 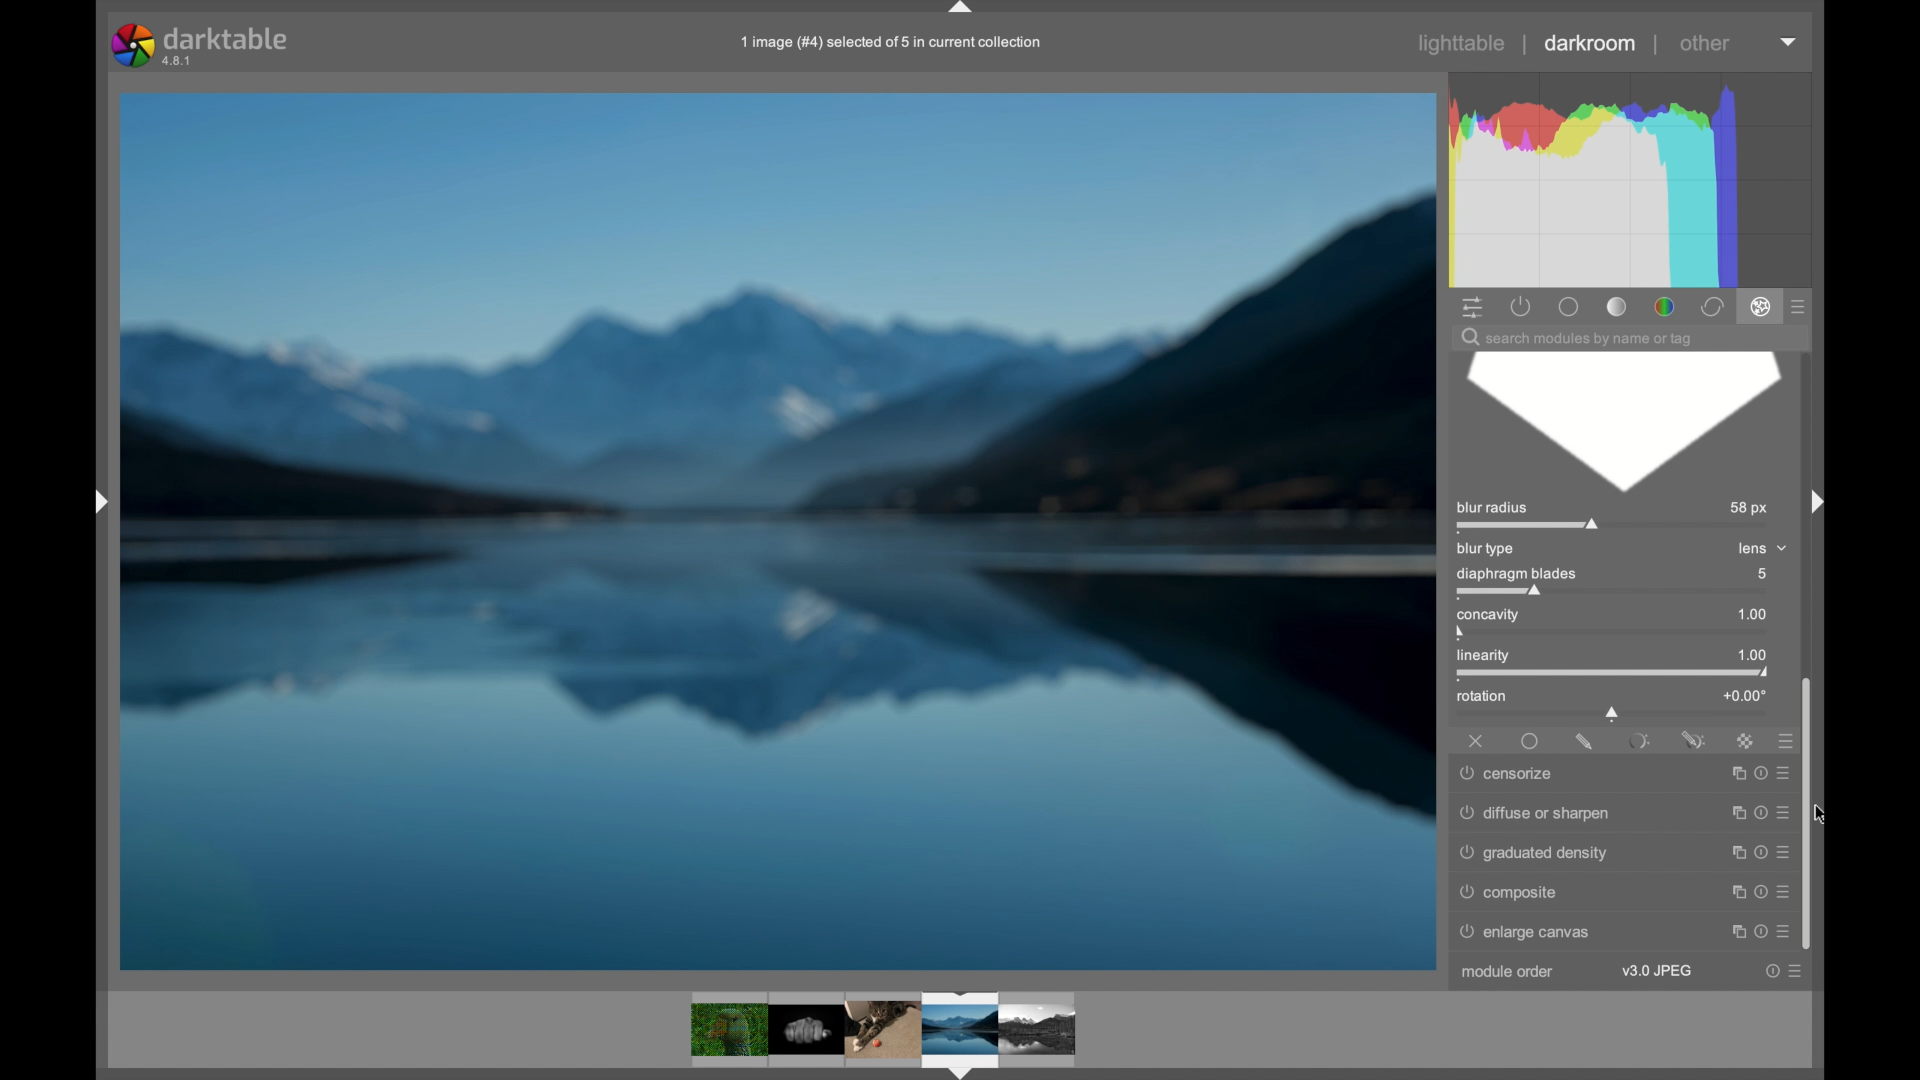 What do you see at coordinates (1756, 848) in the screenshot?
I see `Help` at bounding box center [1756, 848].